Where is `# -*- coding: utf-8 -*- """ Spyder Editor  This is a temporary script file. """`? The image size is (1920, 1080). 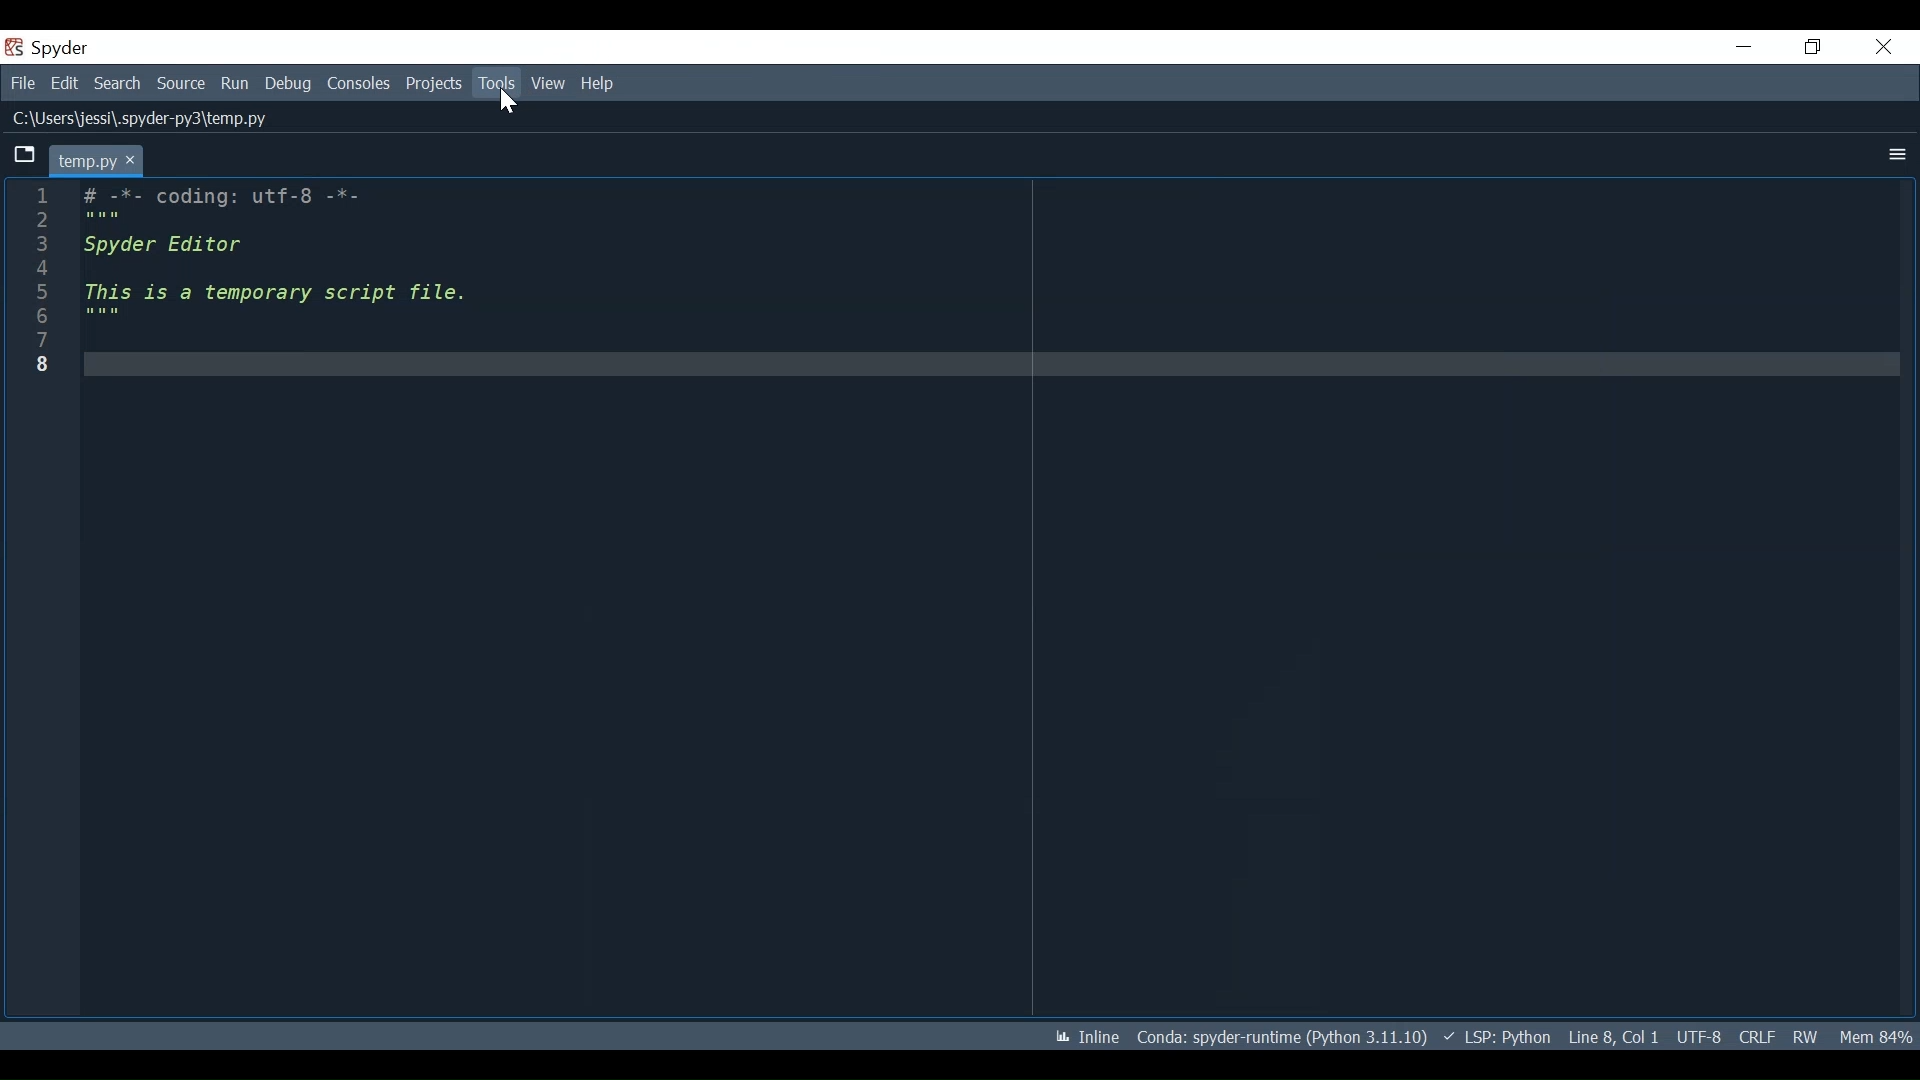
# -*- coding: utf-8 -*- """ Spyder Editor  This is a temporary script file. """ is located at coordinates (990, 600).